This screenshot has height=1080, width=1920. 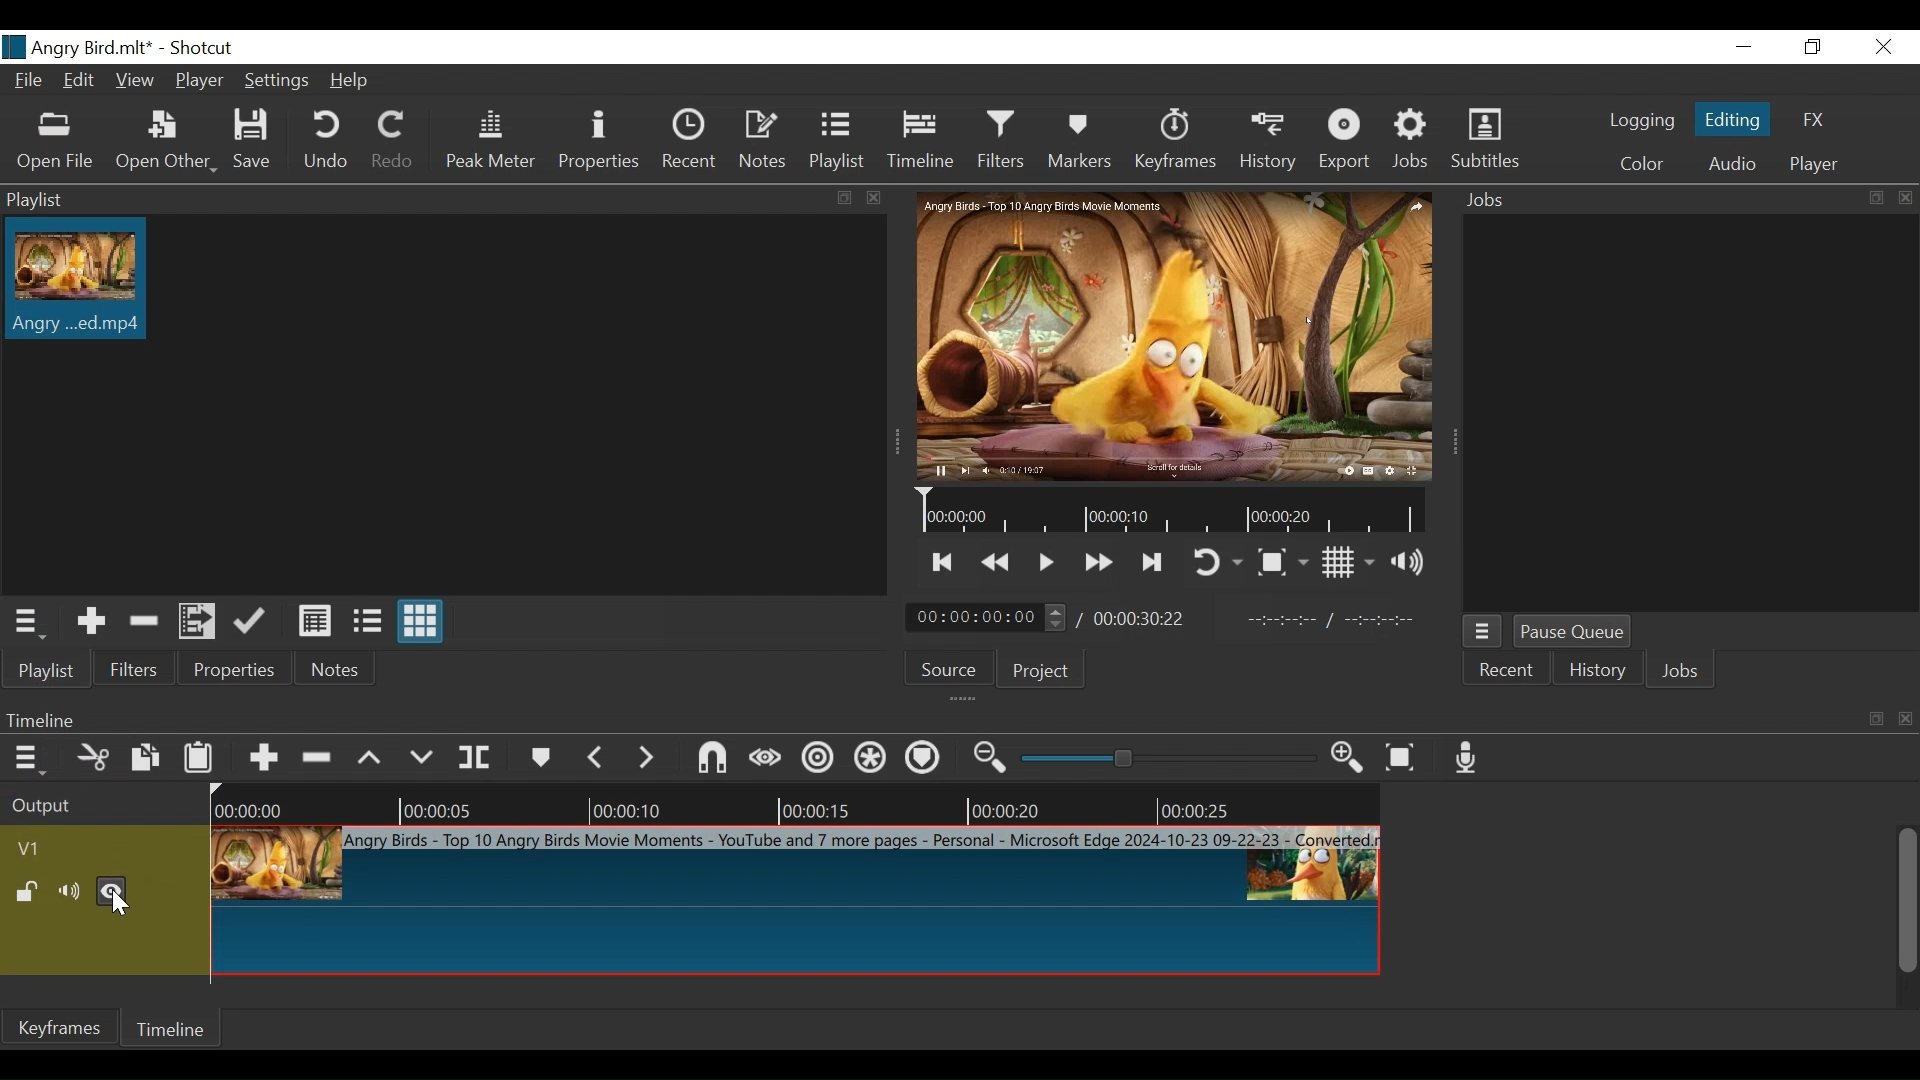 I want to click on Skip to the next point, so click(x=939, y=564).